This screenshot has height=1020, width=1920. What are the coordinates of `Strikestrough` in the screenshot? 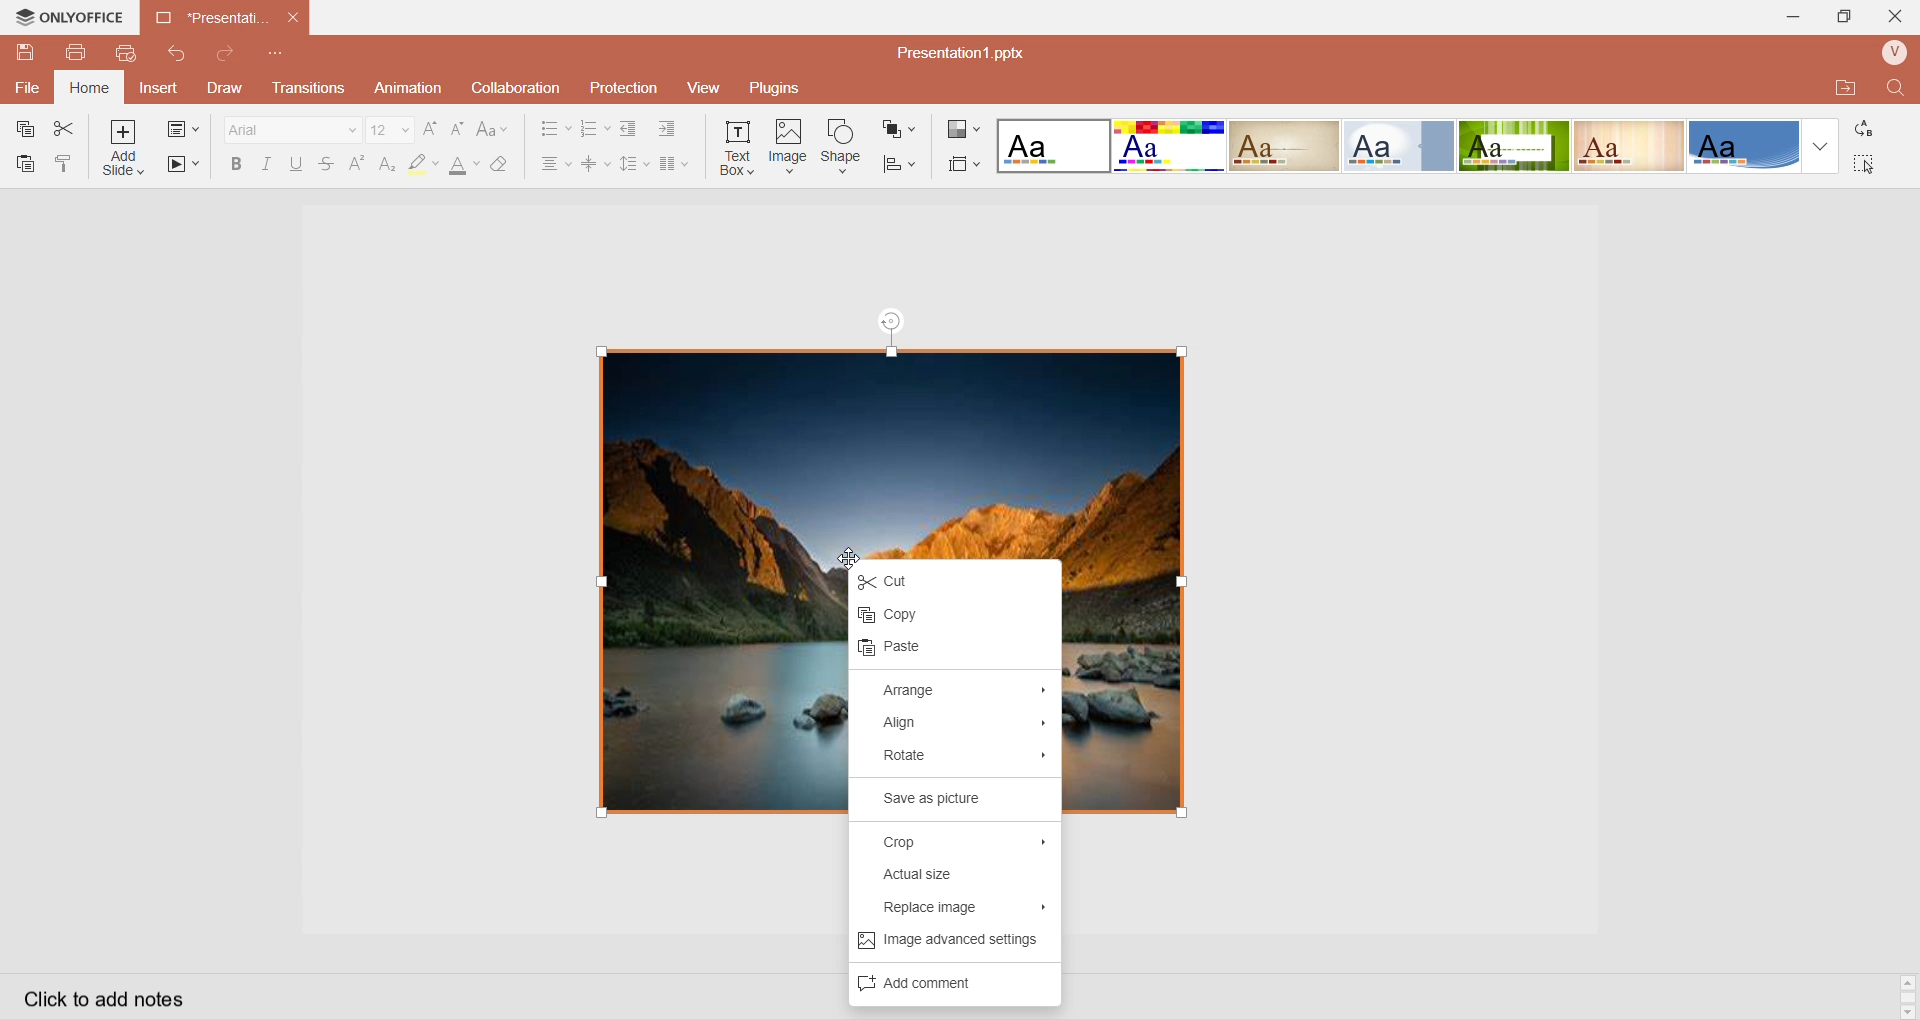 It's located at (325, 164).